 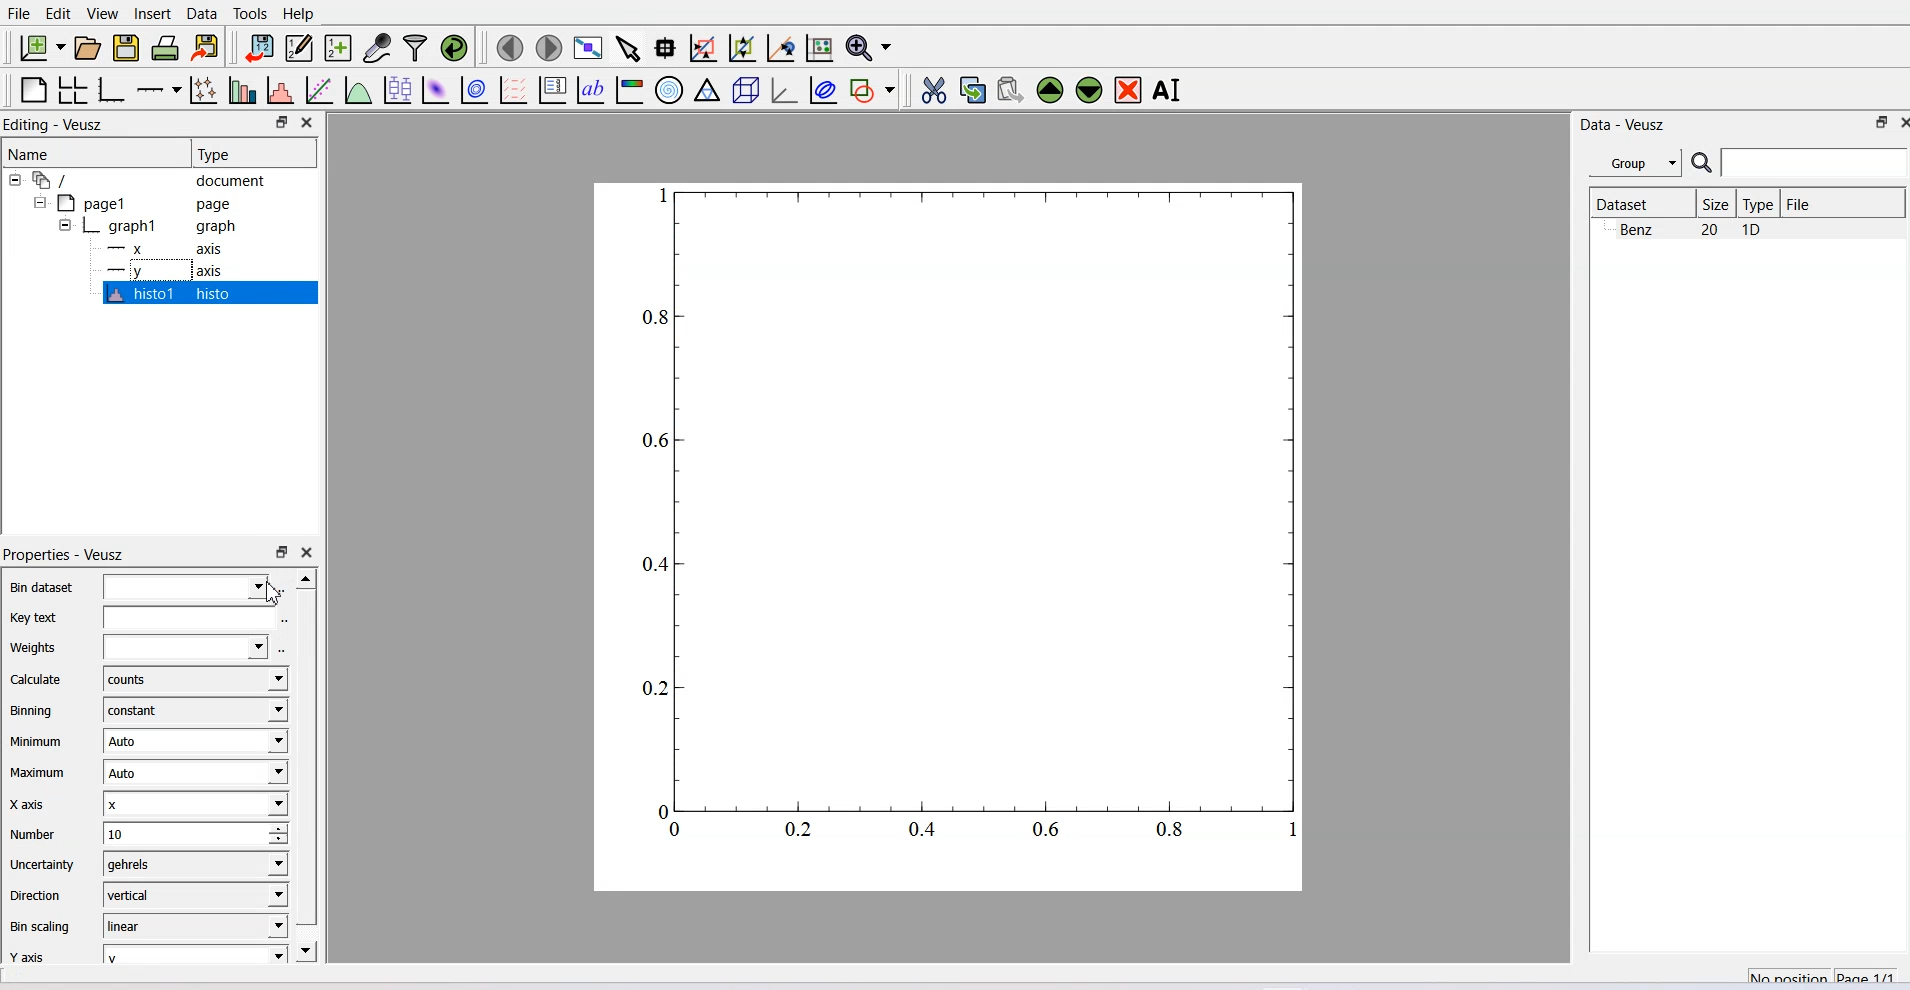 I want to click on Size, so click(x=1717, y=203).